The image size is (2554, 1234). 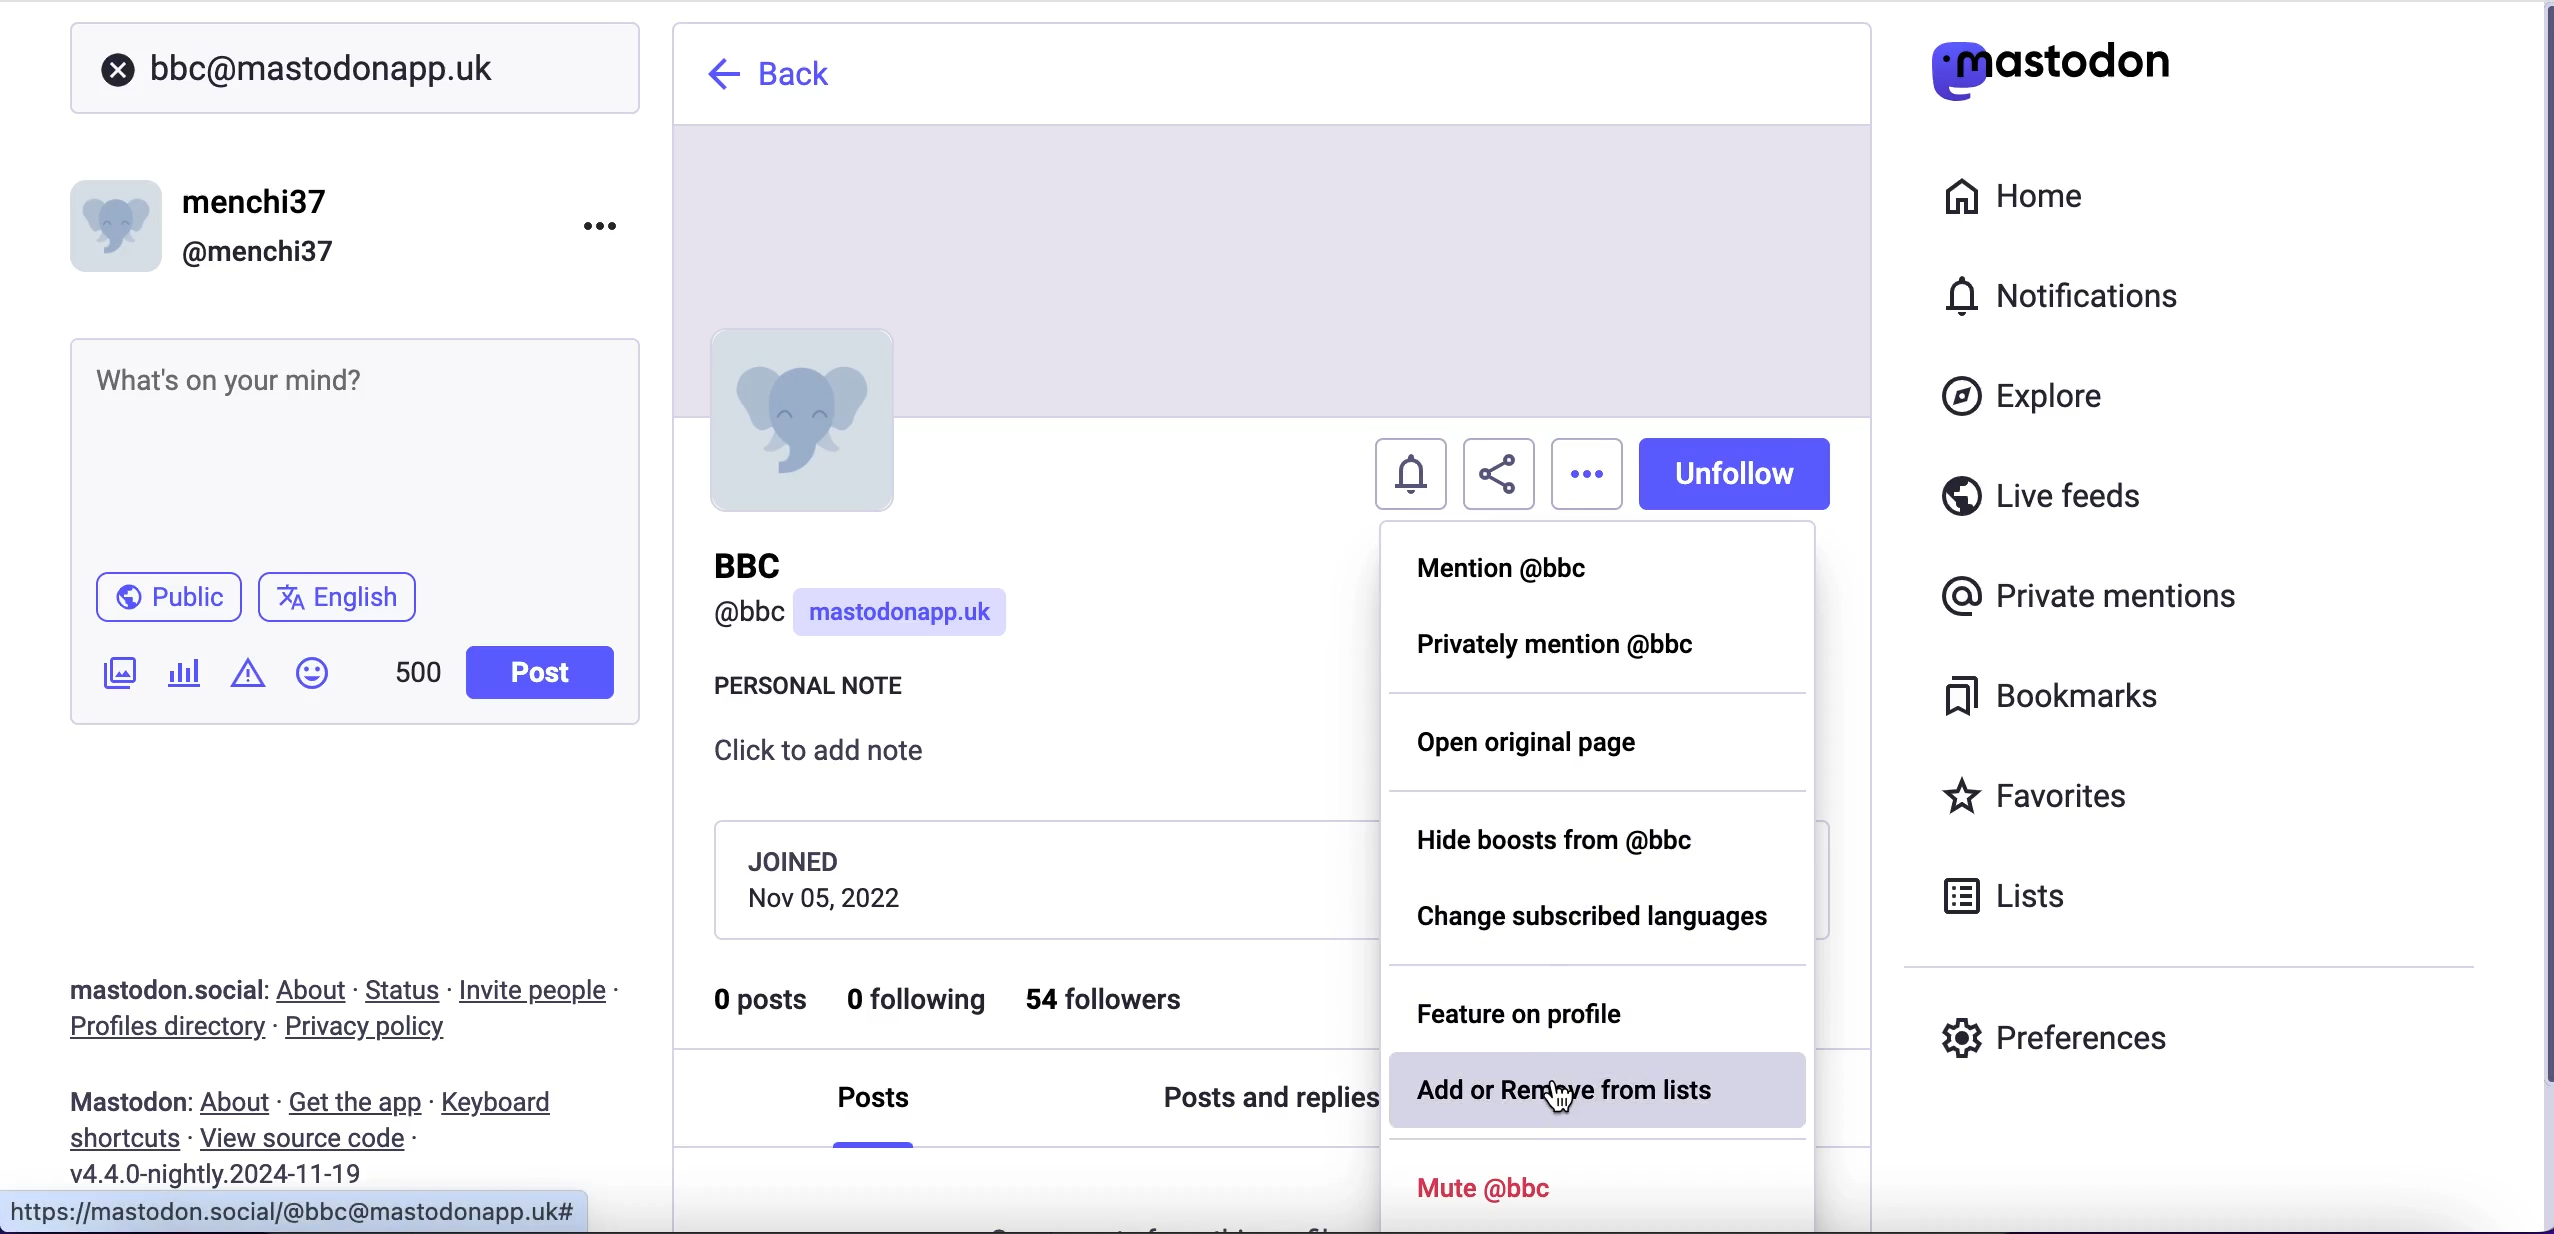 What do you see at coordinates (2043, 503) in the screenshot?
I see `live feeds` at bounding box center [2043, 503].